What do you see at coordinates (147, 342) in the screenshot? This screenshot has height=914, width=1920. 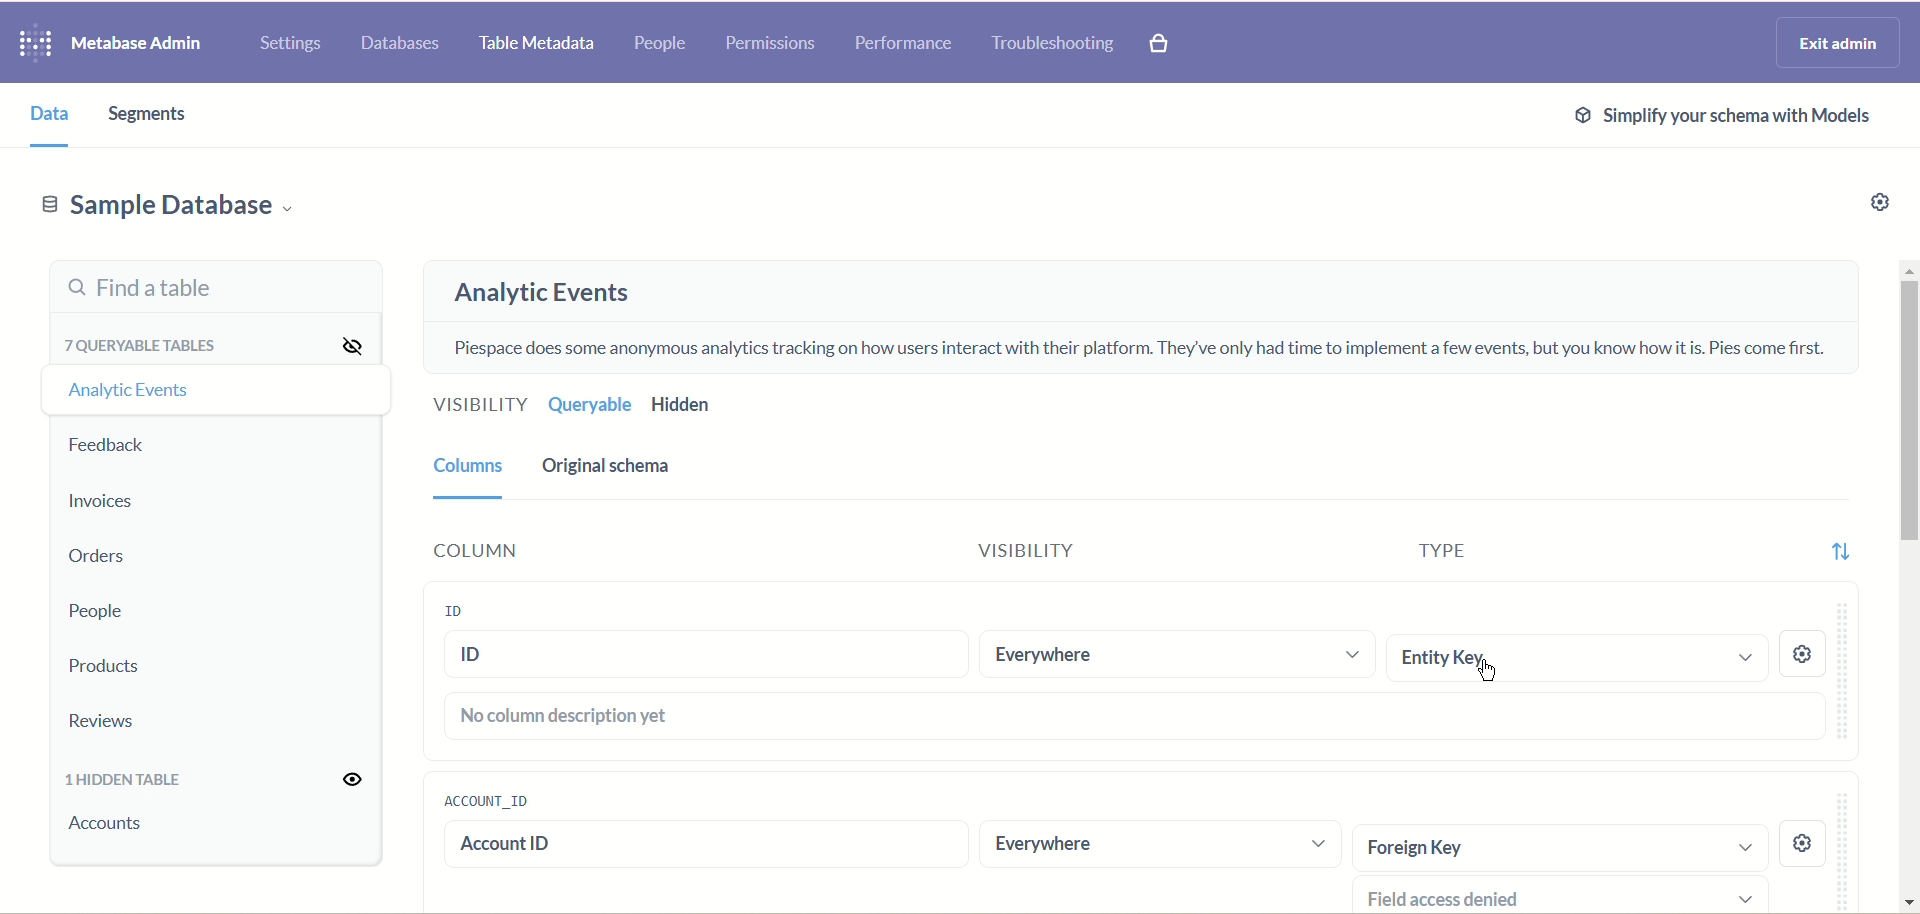 I see `queryable tables` at bounding box center [147, 342].